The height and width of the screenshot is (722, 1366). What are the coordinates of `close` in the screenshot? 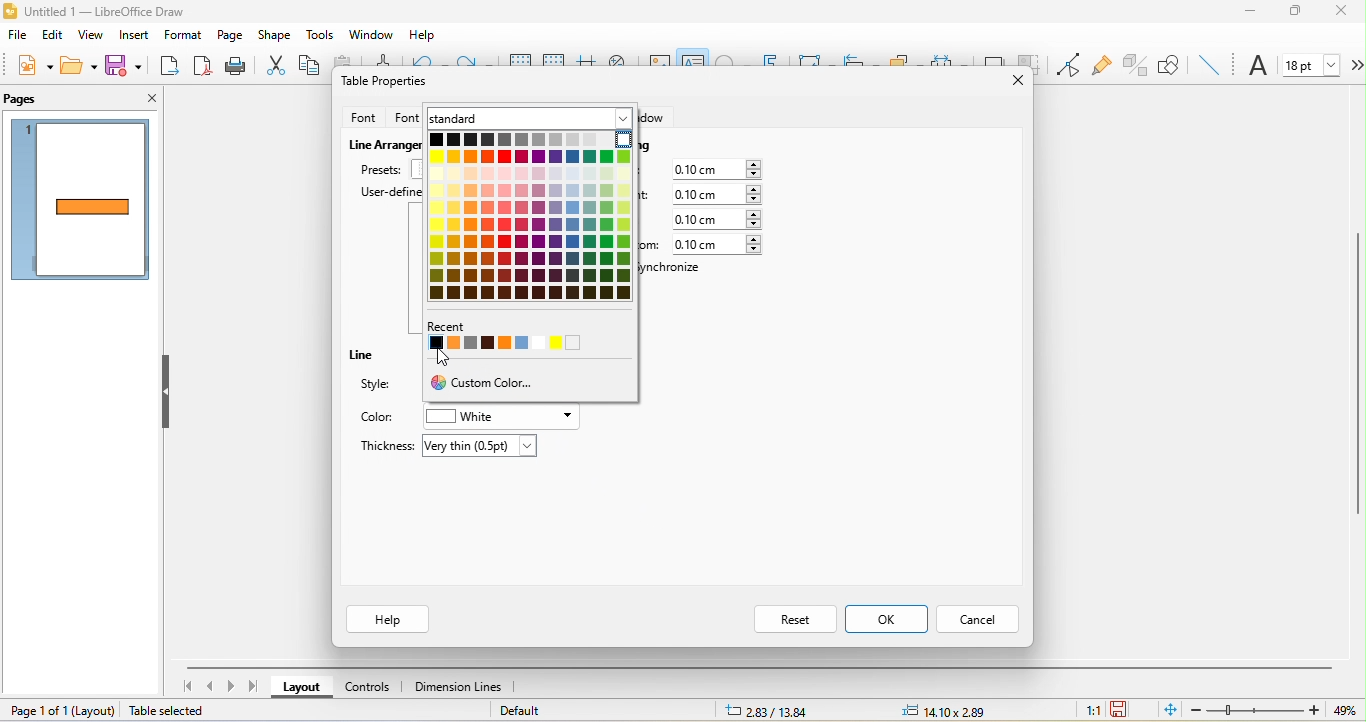 It's located at (1012, 77).